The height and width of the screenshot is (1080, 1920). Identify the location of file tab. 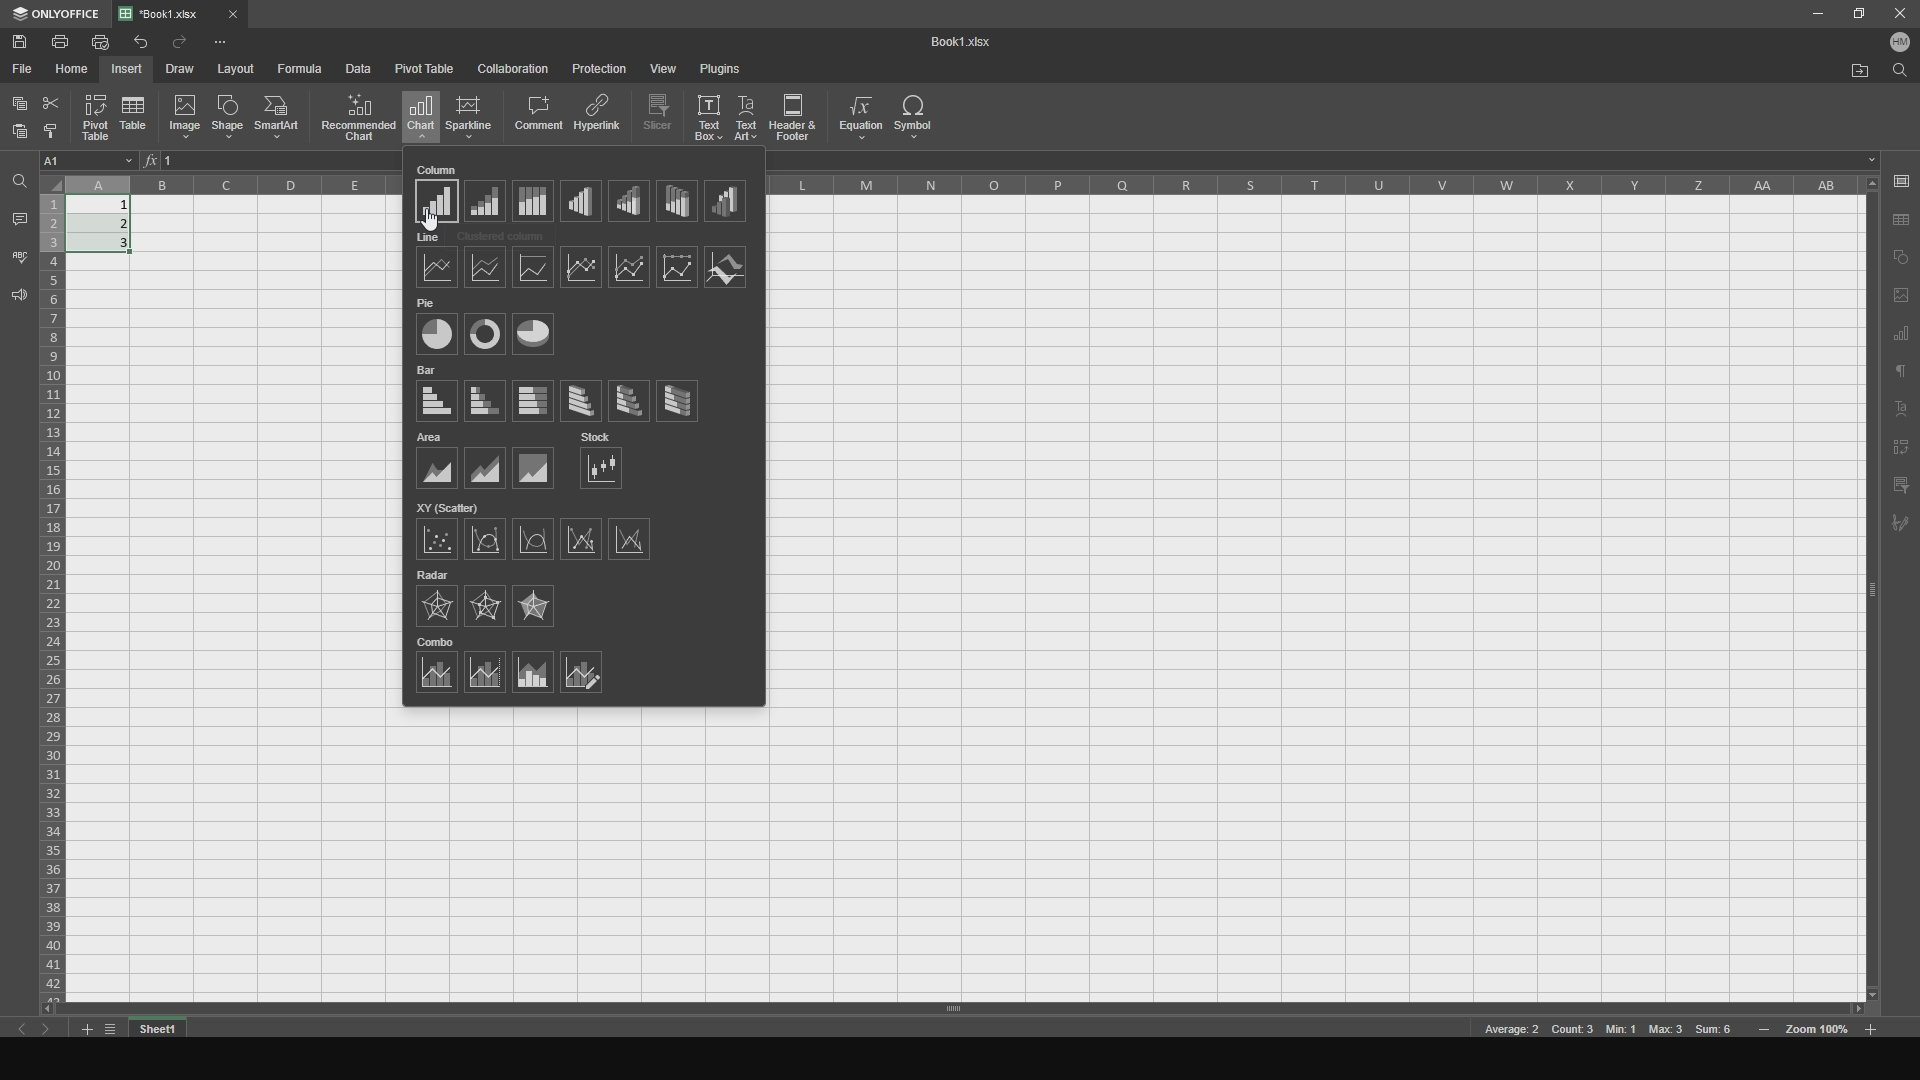
(203, 12).